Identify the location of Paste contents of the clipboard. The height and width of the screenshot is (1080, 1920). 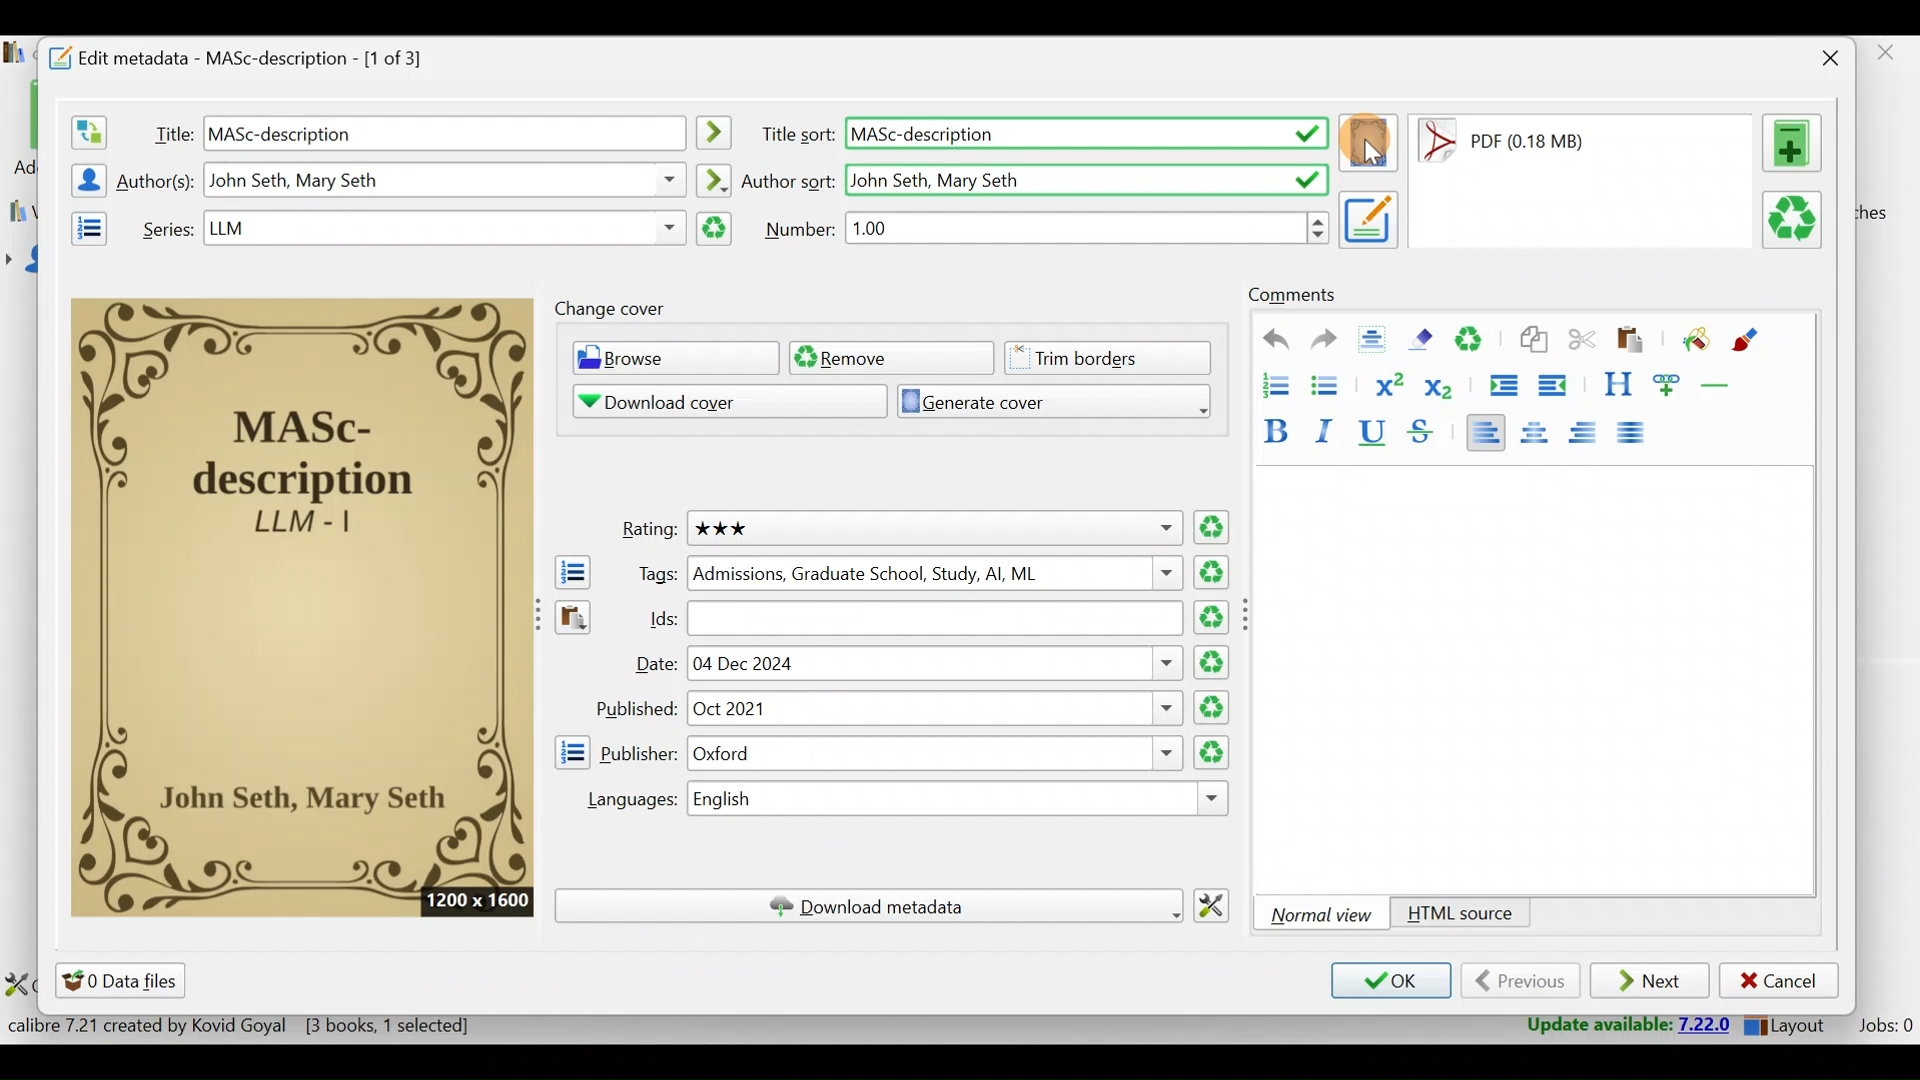
(571, 627).